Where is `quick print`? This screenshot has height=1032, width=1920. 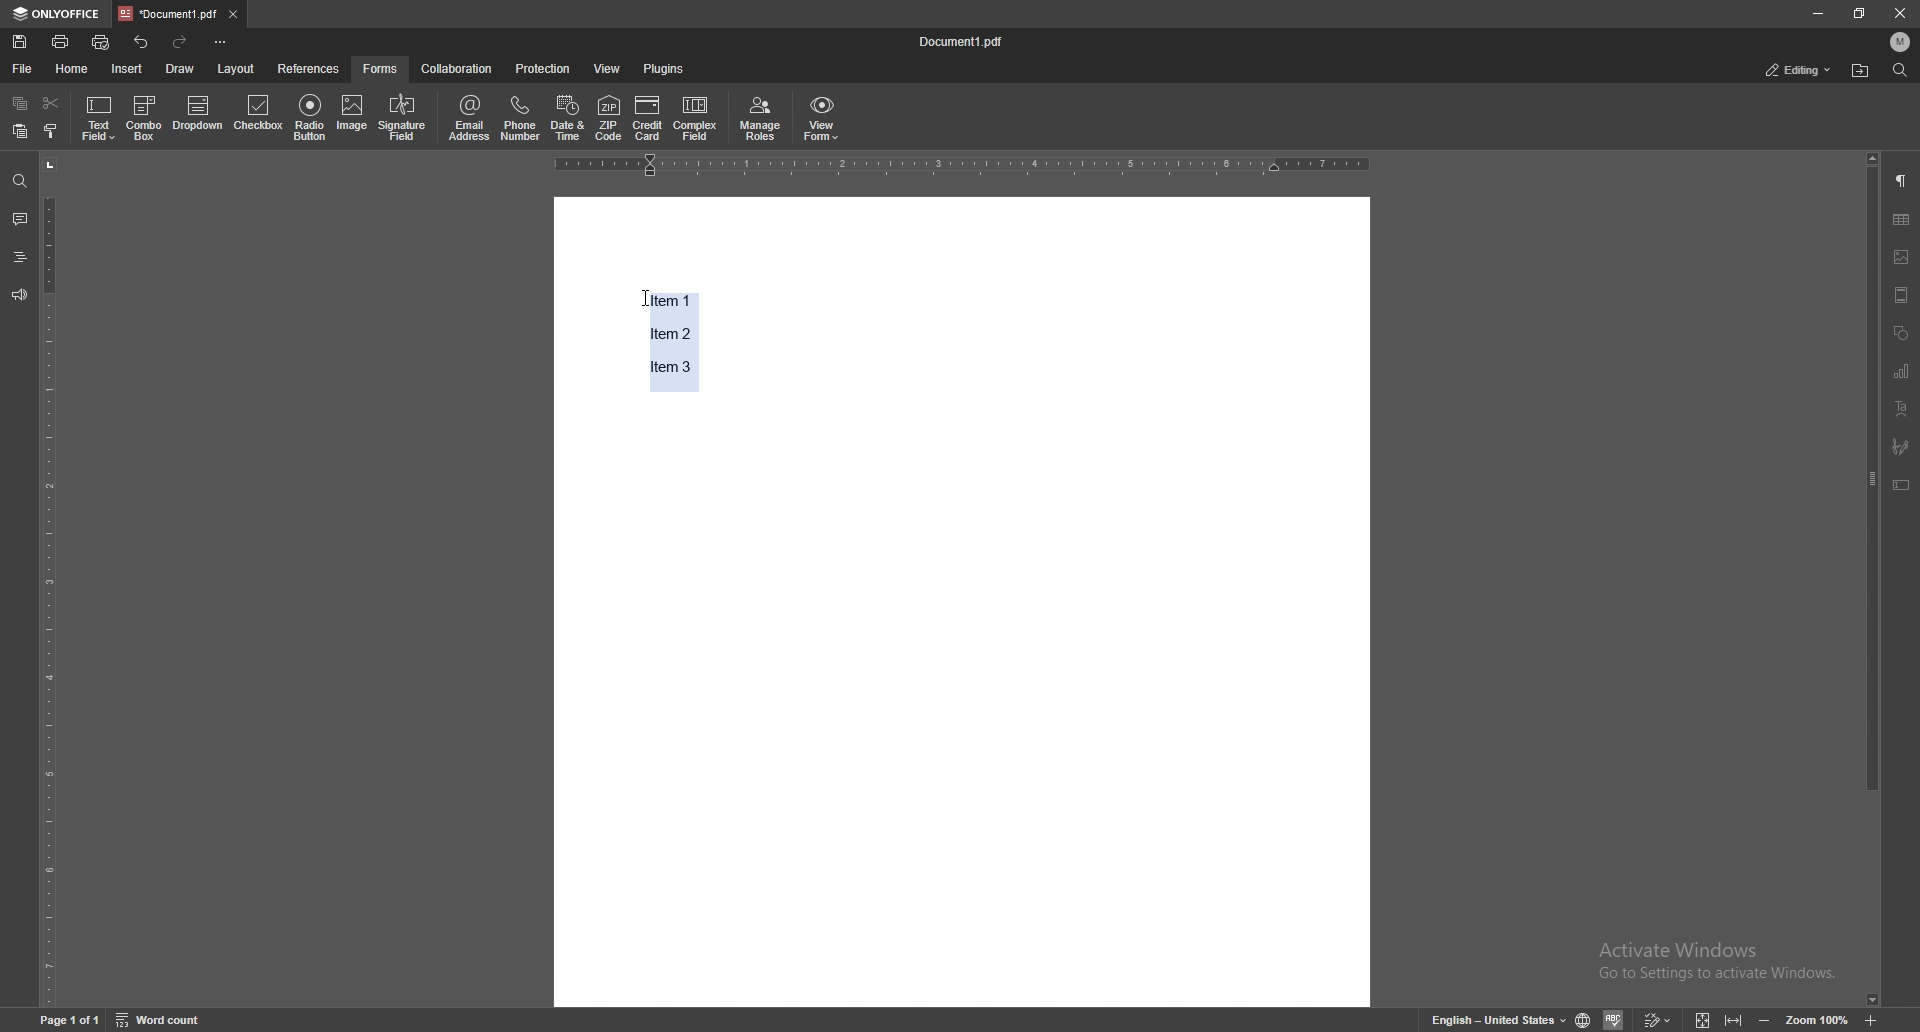
quick print is located at coordinates (101, 43).